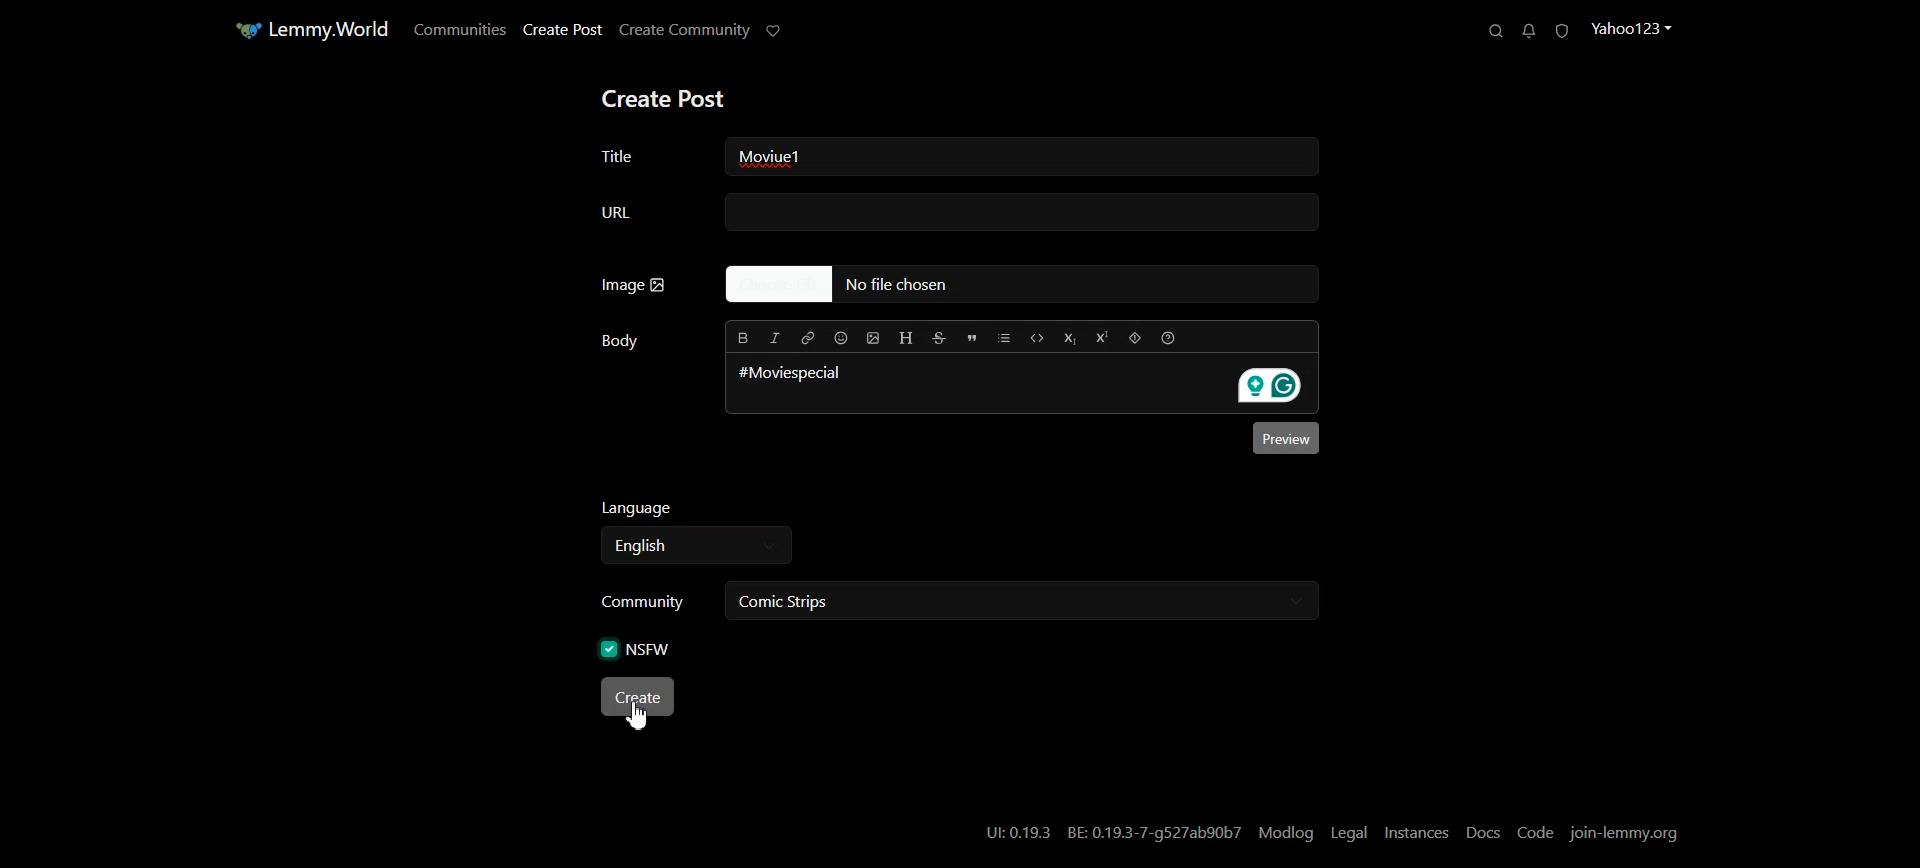 The image size is (1920, 868). I want to click on Superscript, so click(1105, 336).